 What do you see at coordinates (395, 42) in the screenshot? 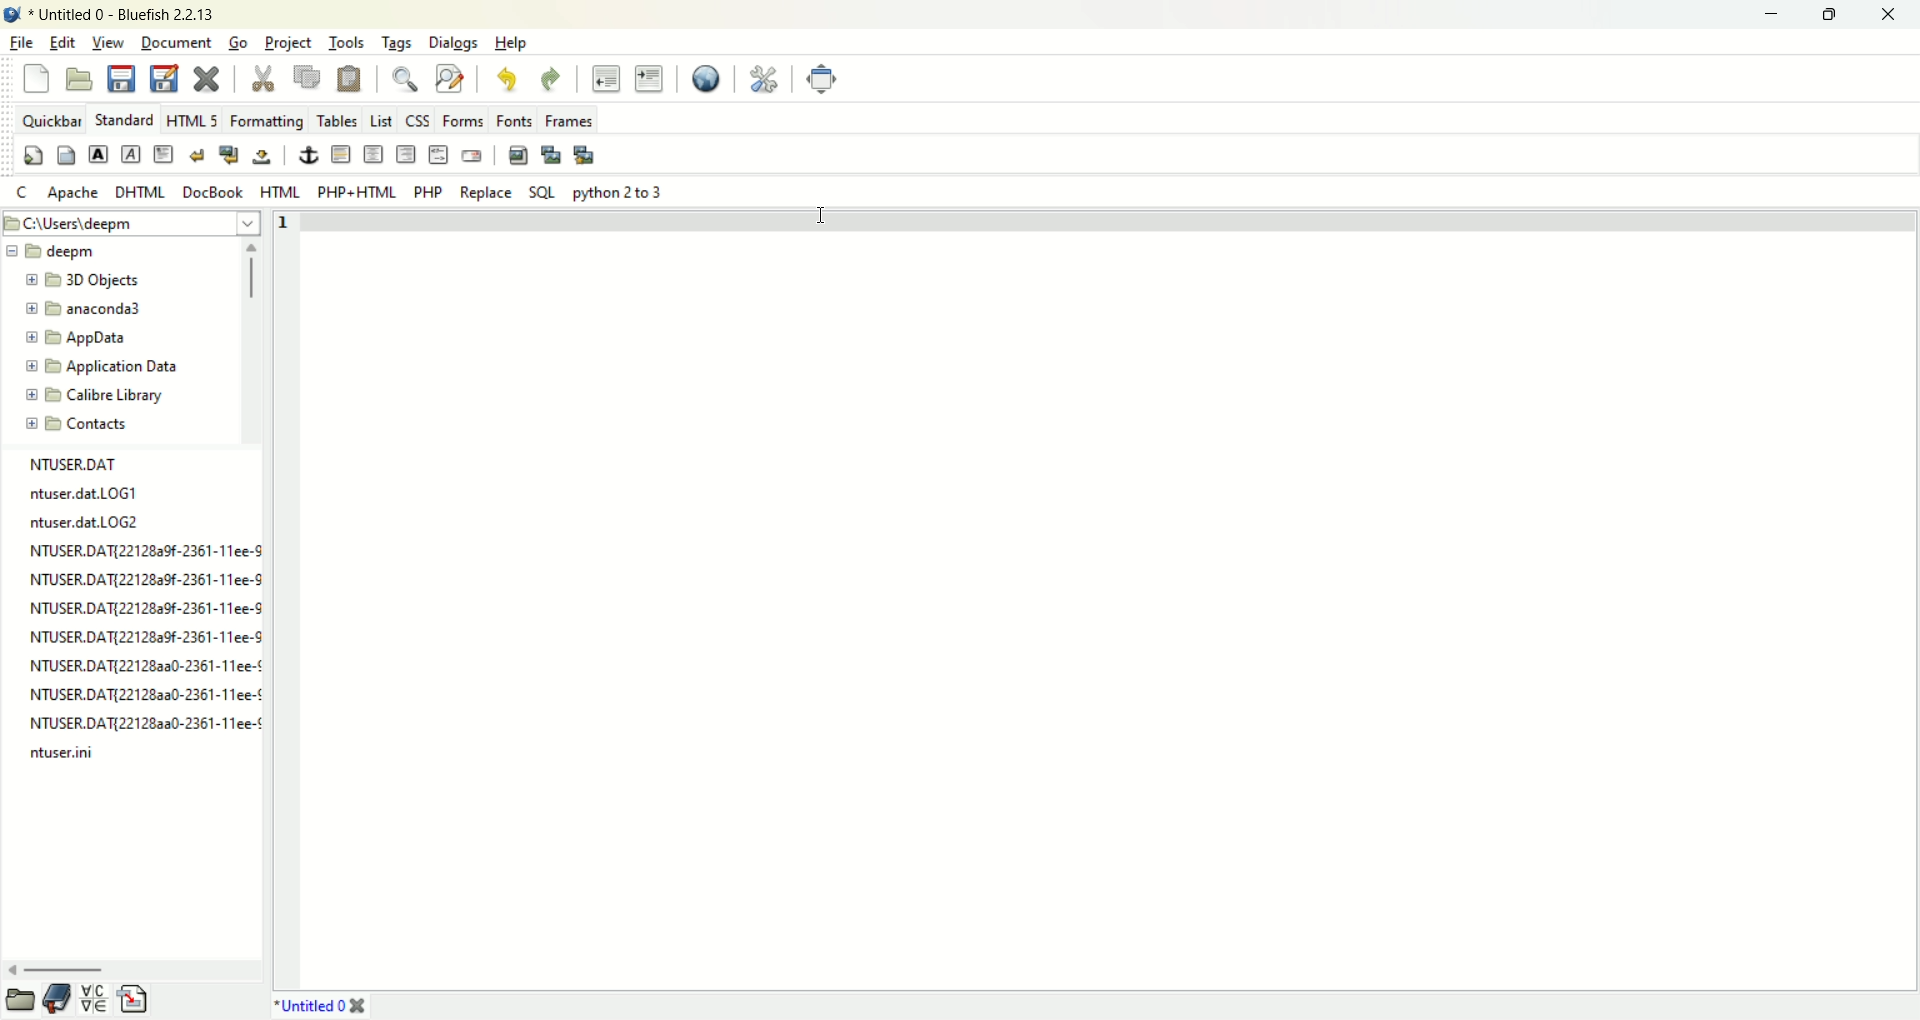
I see `tags` at bounding box center [395, 42].